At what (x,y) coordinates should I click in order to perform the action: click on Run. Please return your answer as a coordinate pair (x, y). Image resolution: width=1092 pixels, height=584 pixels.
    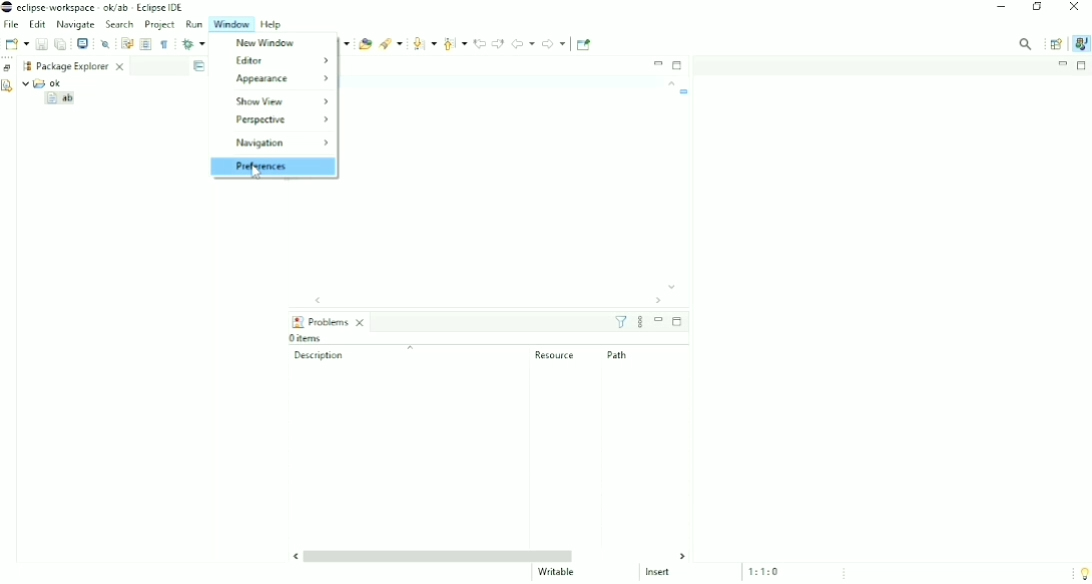
    Looking at the image, I should click on (195, 24).